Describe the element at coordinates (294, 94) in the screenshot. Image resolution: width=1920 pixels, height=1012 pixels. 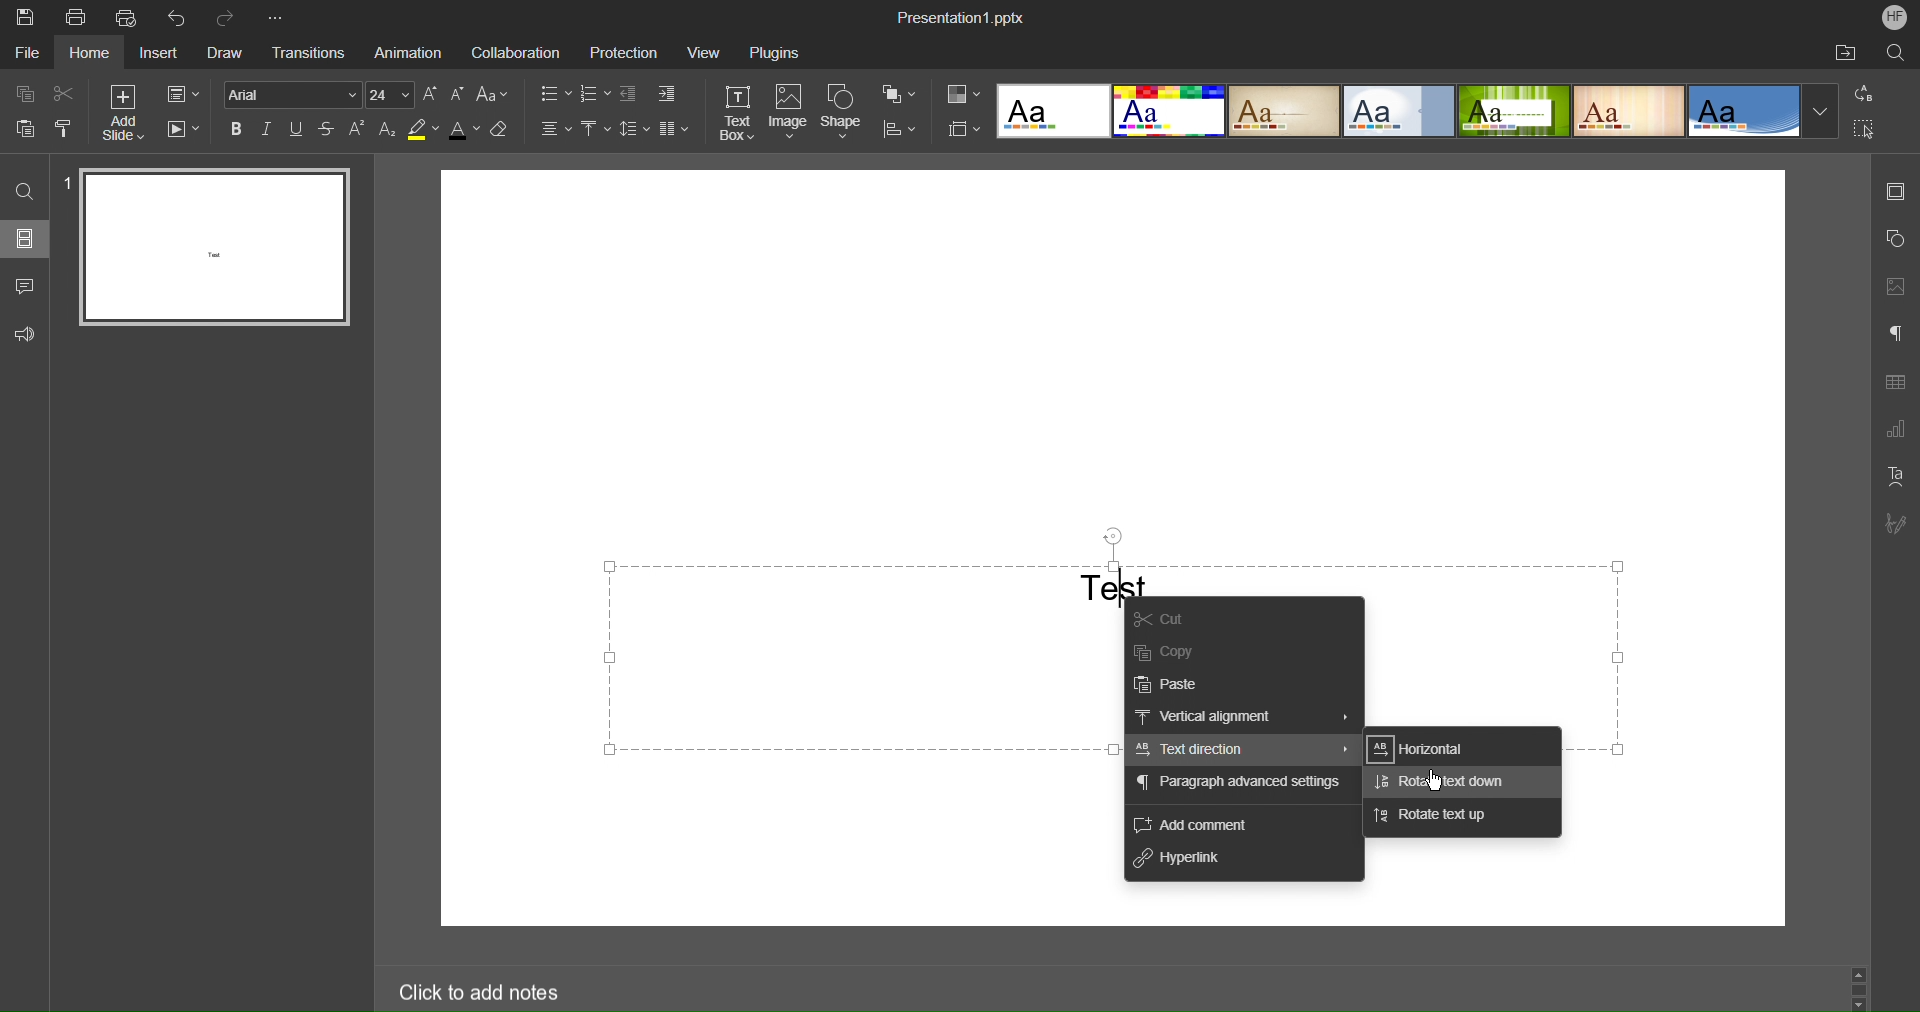
I see `Font` at that location.